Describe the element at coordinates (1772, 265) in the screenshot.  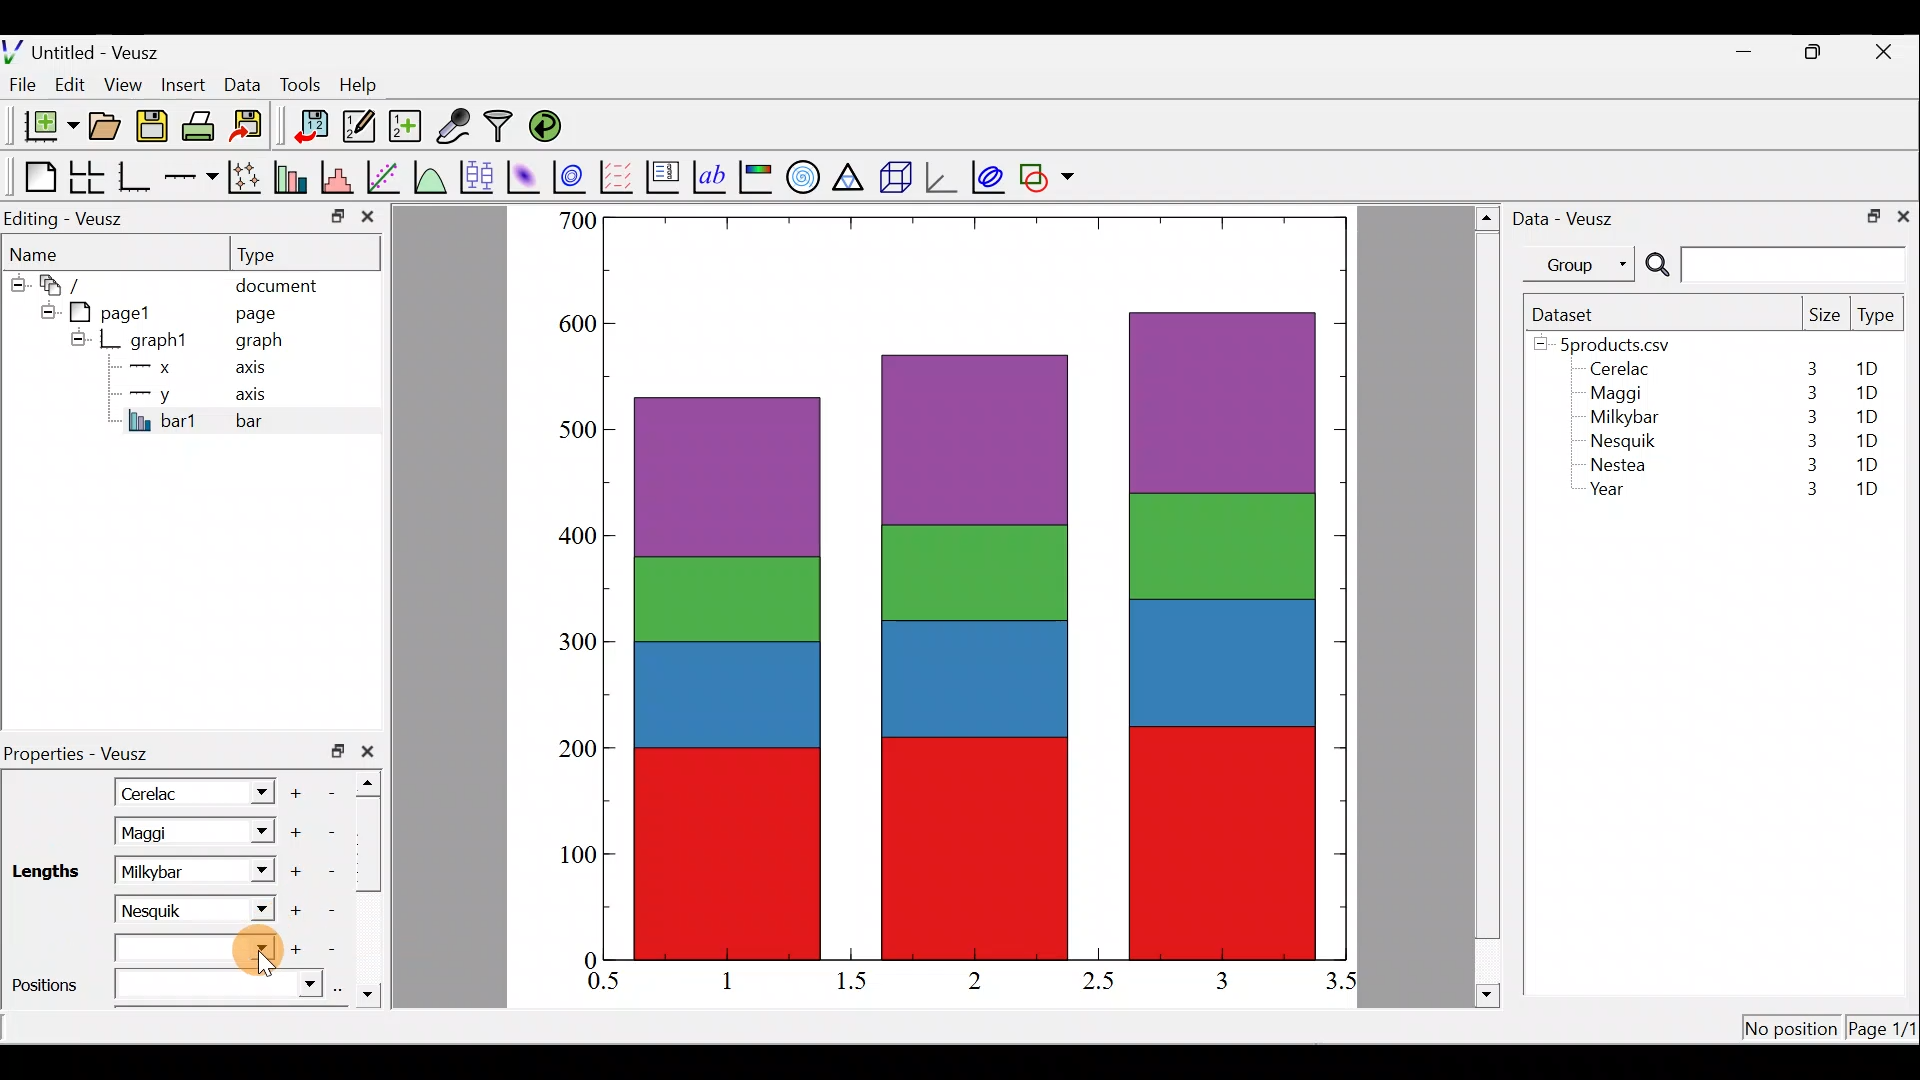
I see `Search bar` at that location.